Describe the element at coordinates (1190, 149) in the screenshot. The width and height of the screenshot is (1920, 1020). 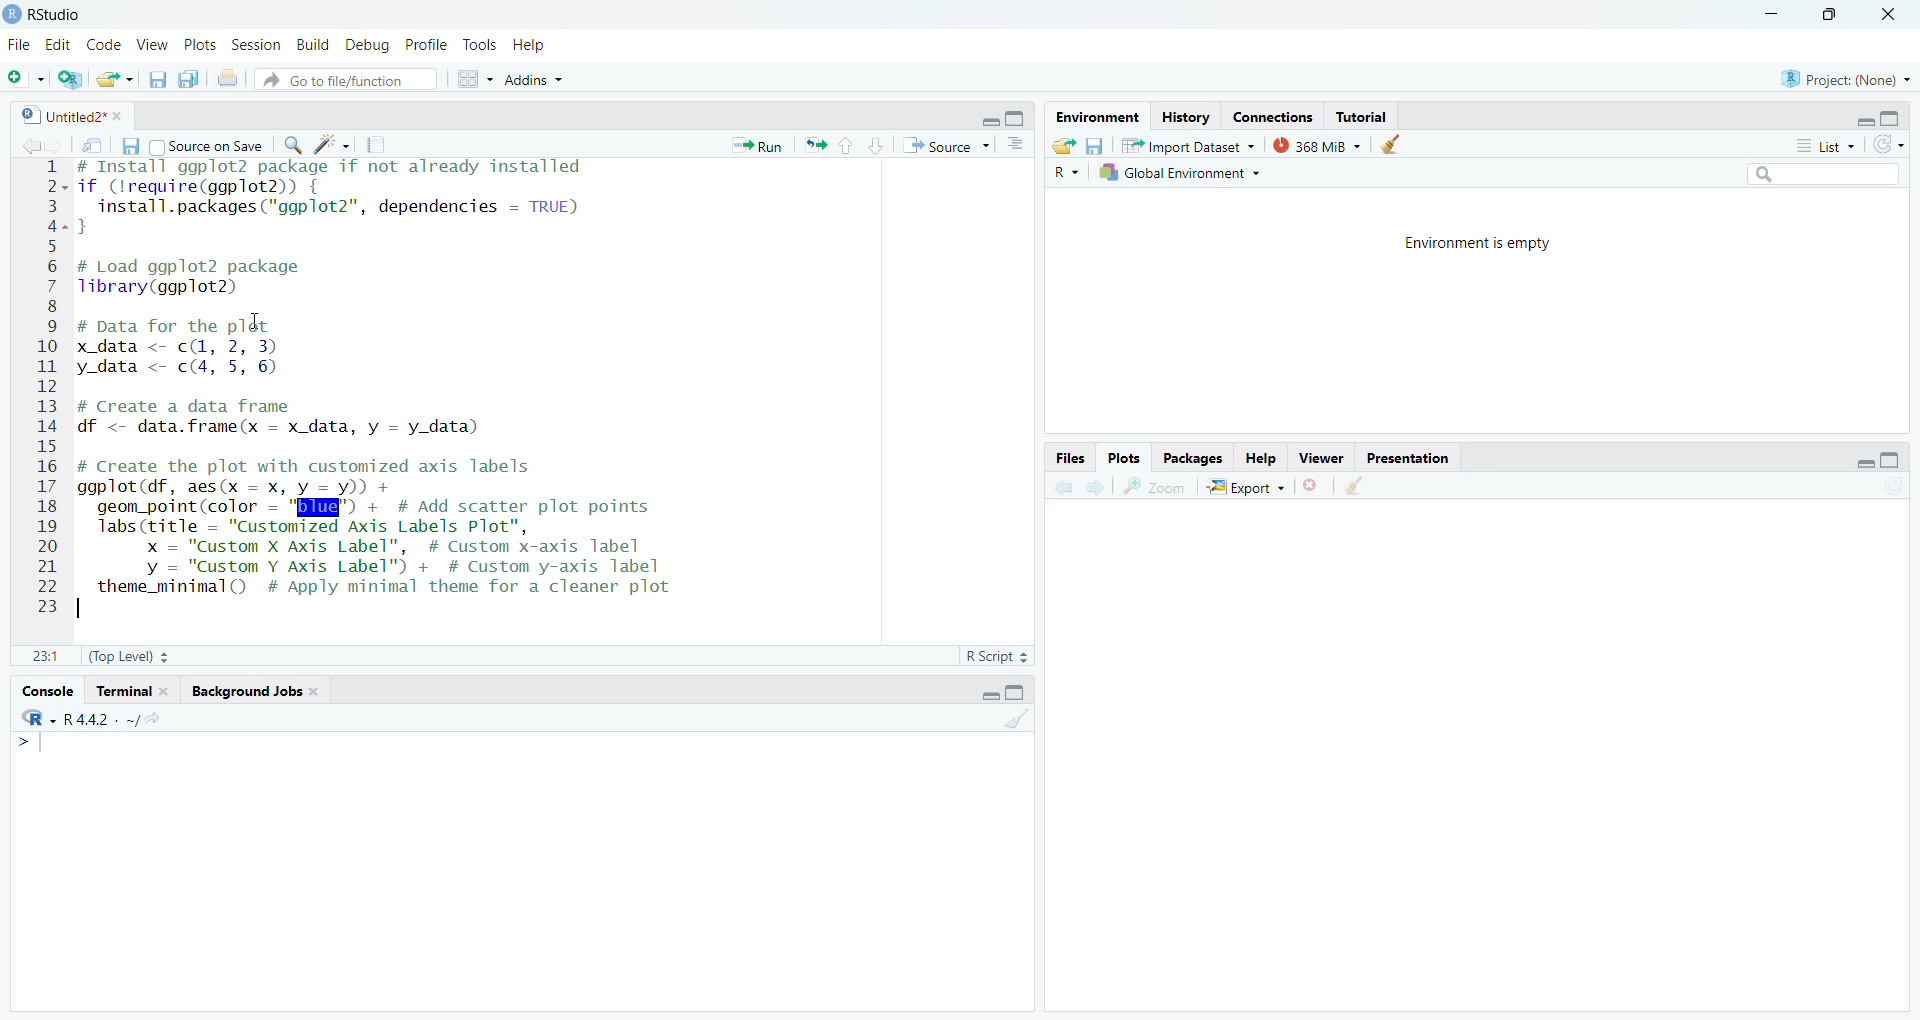
I see `Import Dataset ~` at that location.